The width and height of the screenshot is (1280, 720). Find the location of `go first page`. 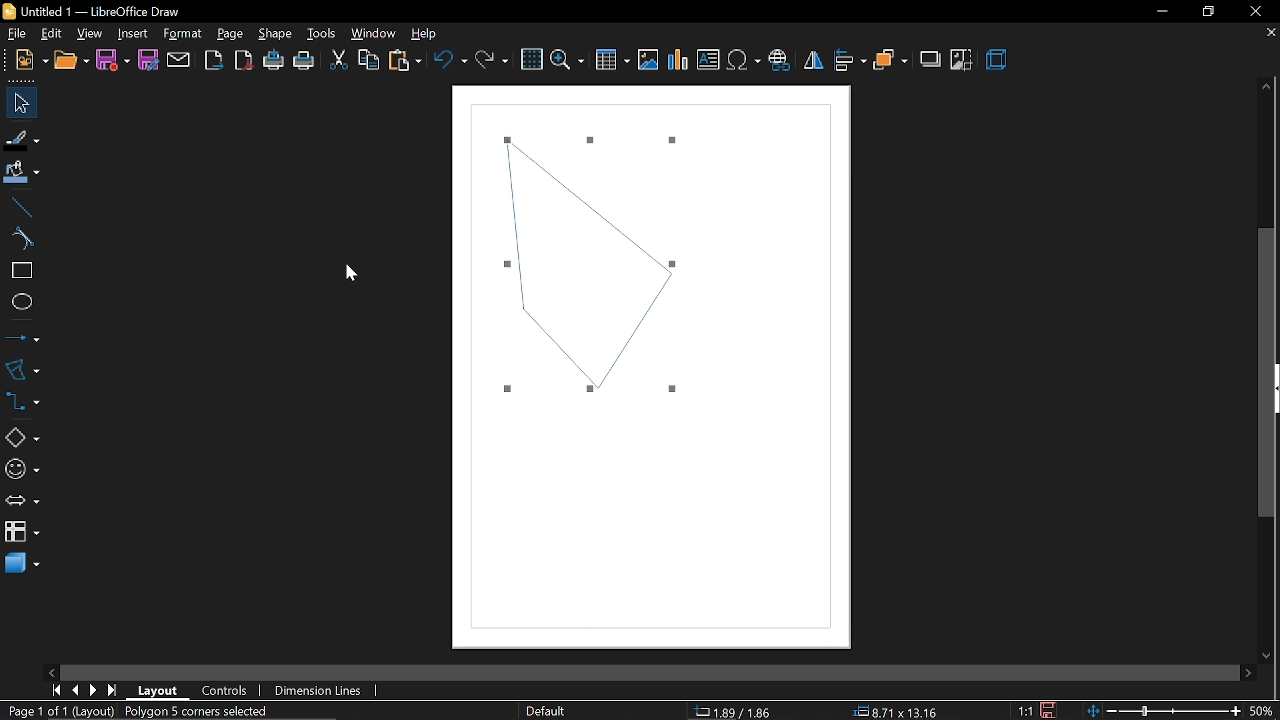

go first page is located at coordinates (56, 690).